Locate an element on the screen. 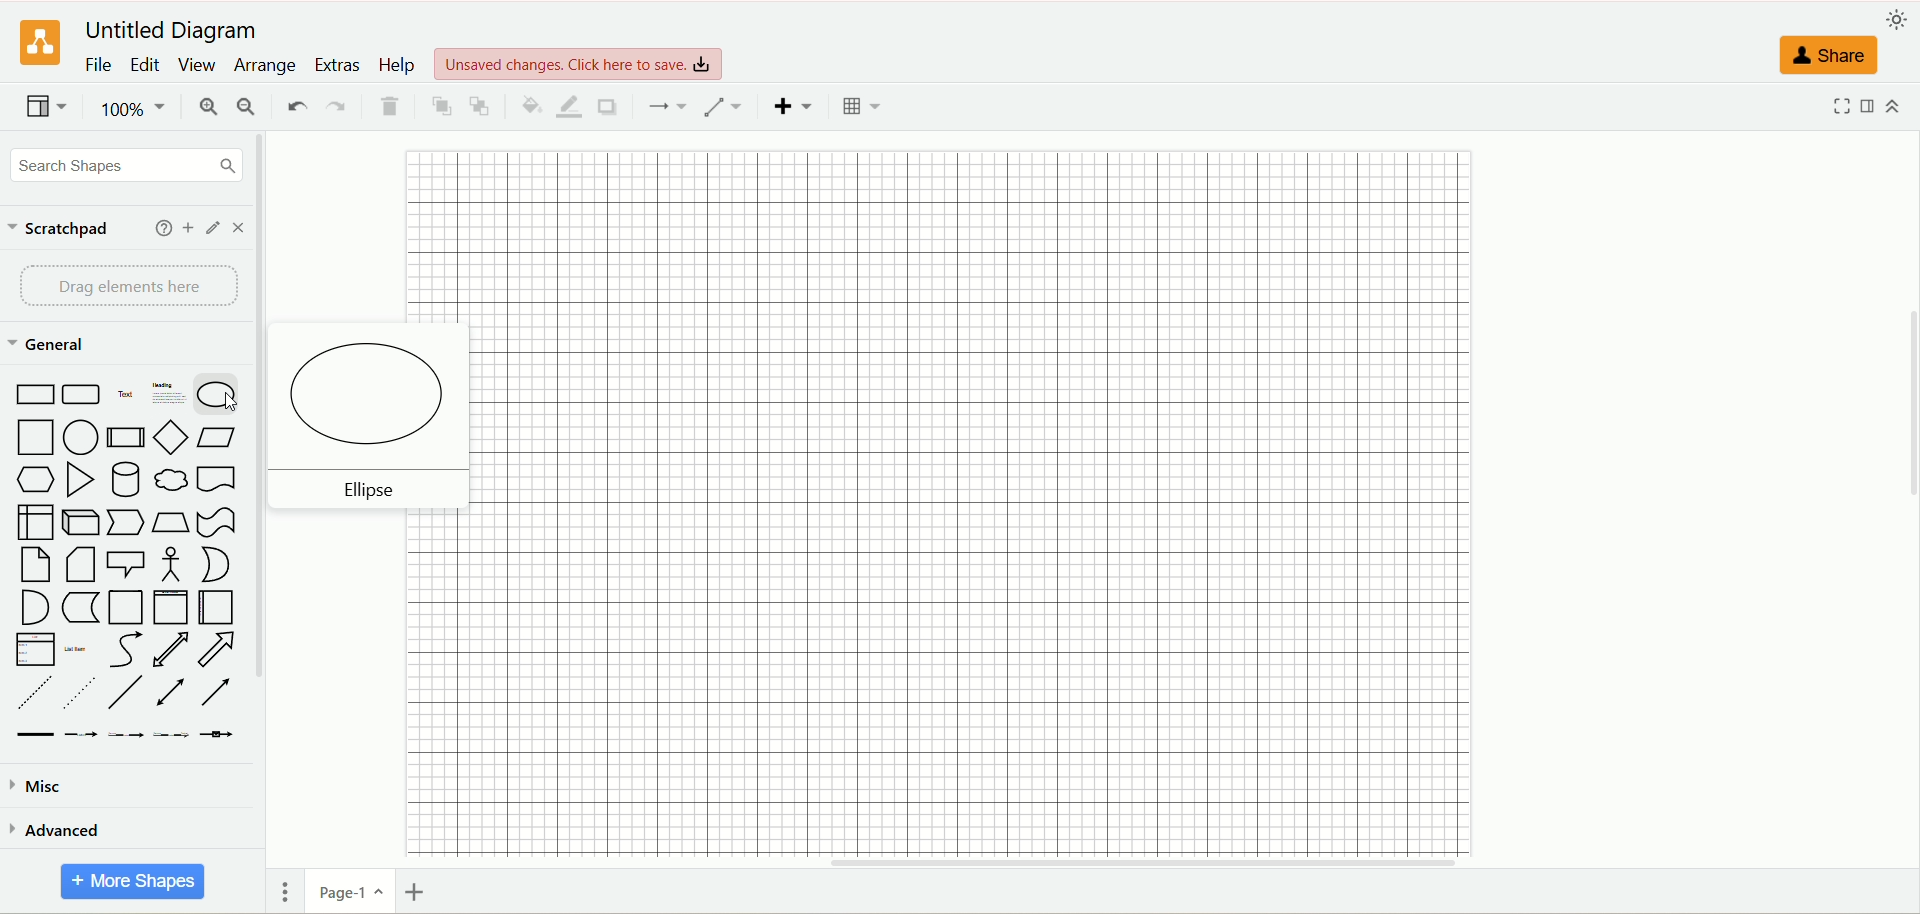  dotted line is located at coordinates (77, 693).